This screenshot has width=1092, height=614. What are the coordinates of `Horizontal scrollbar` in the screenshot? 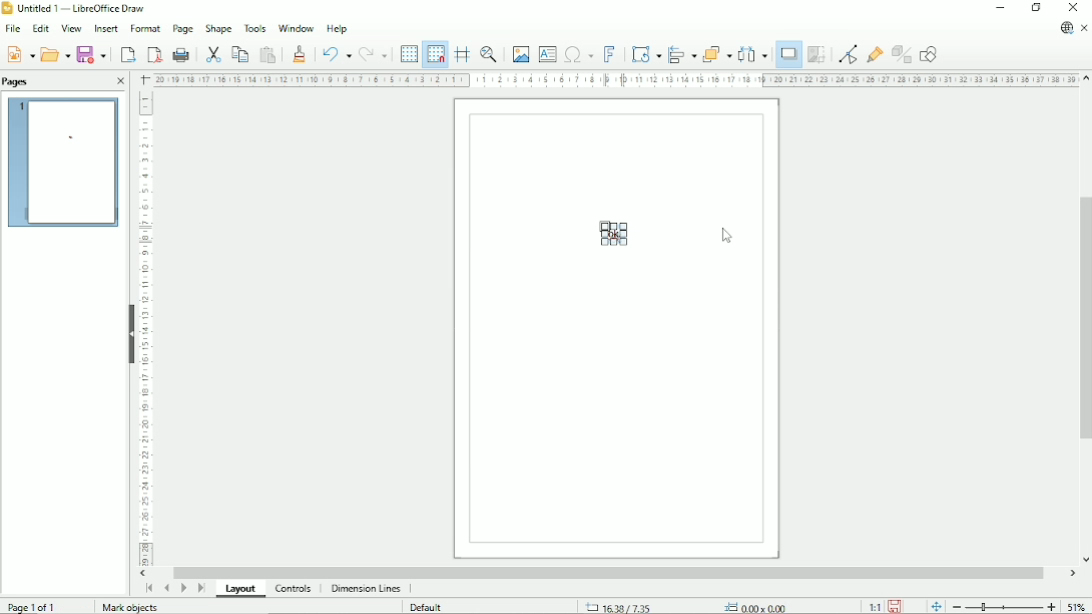 It's located at (613, 571).